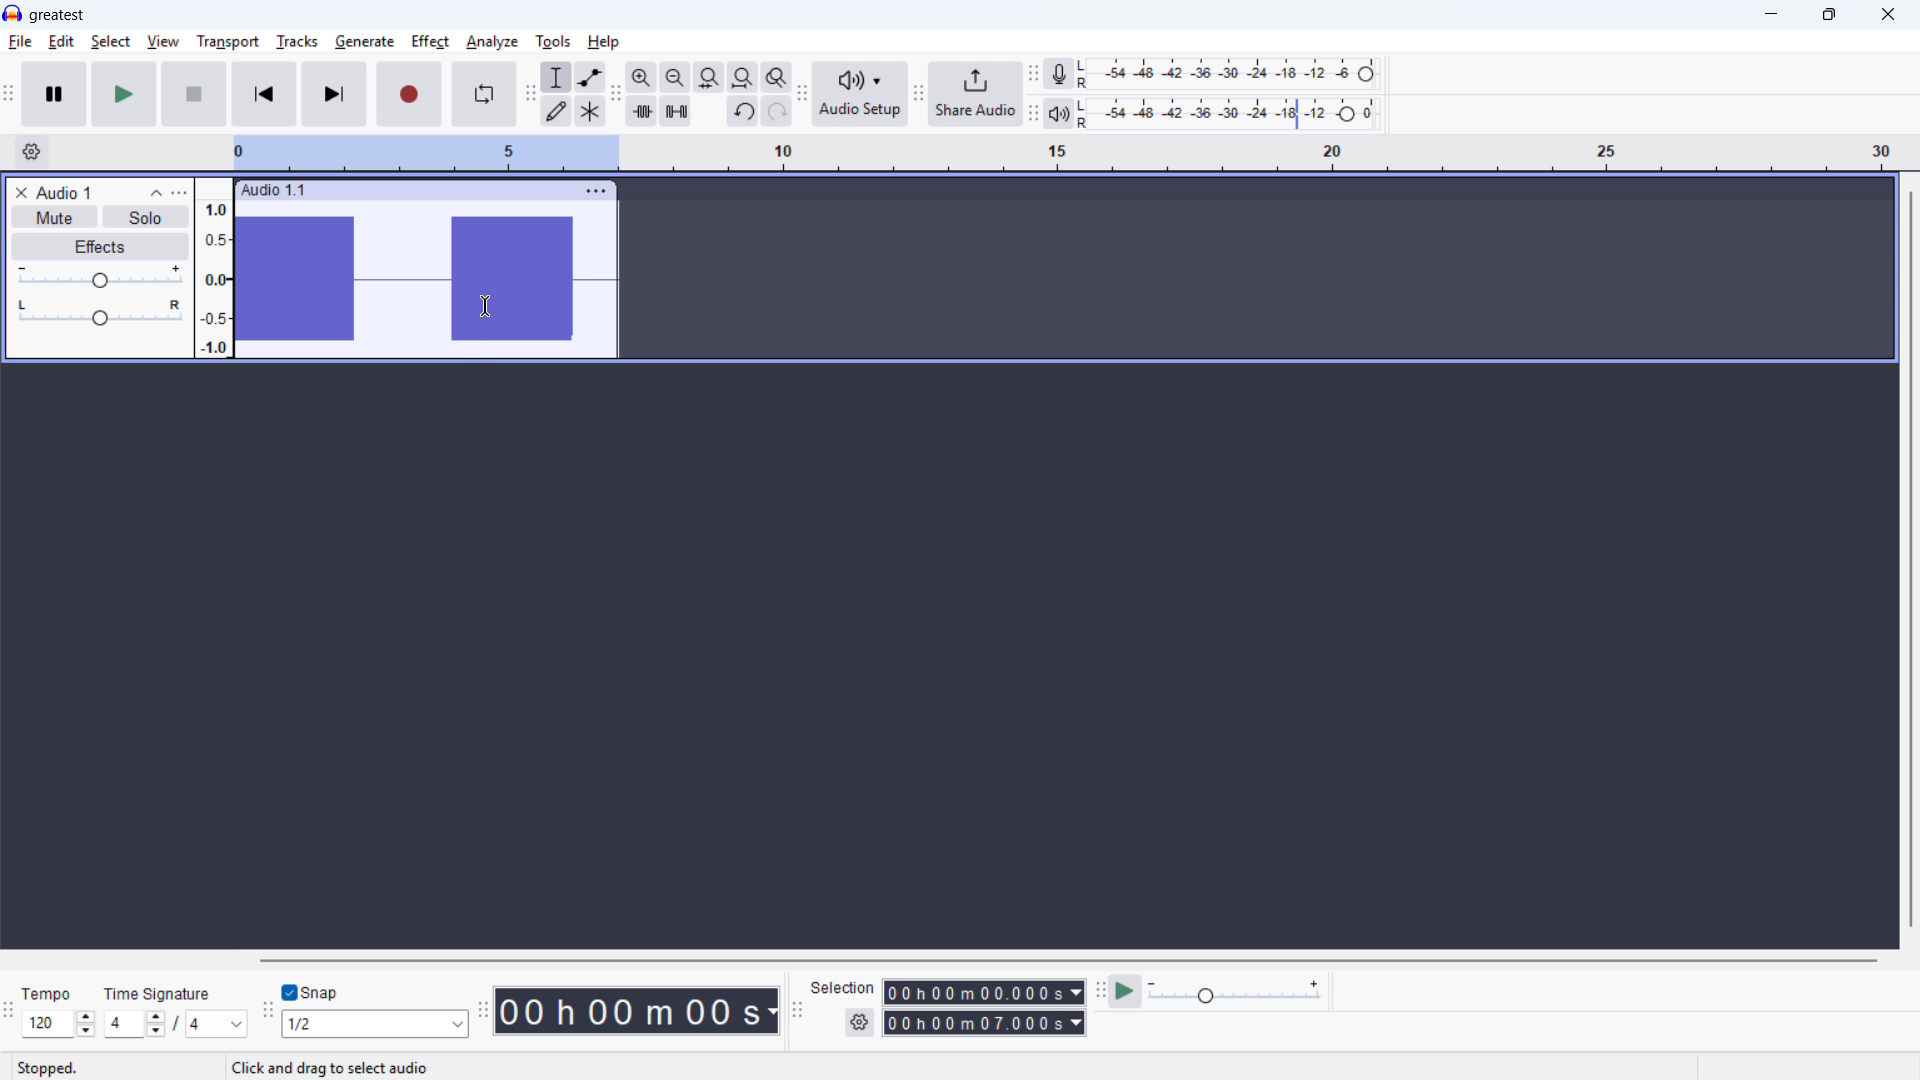 The image size is (1920, 1080). What do you see at coordinates (214, 267) in the screenshot?
I see `Amplitude ` at bounding box center [214, 267].